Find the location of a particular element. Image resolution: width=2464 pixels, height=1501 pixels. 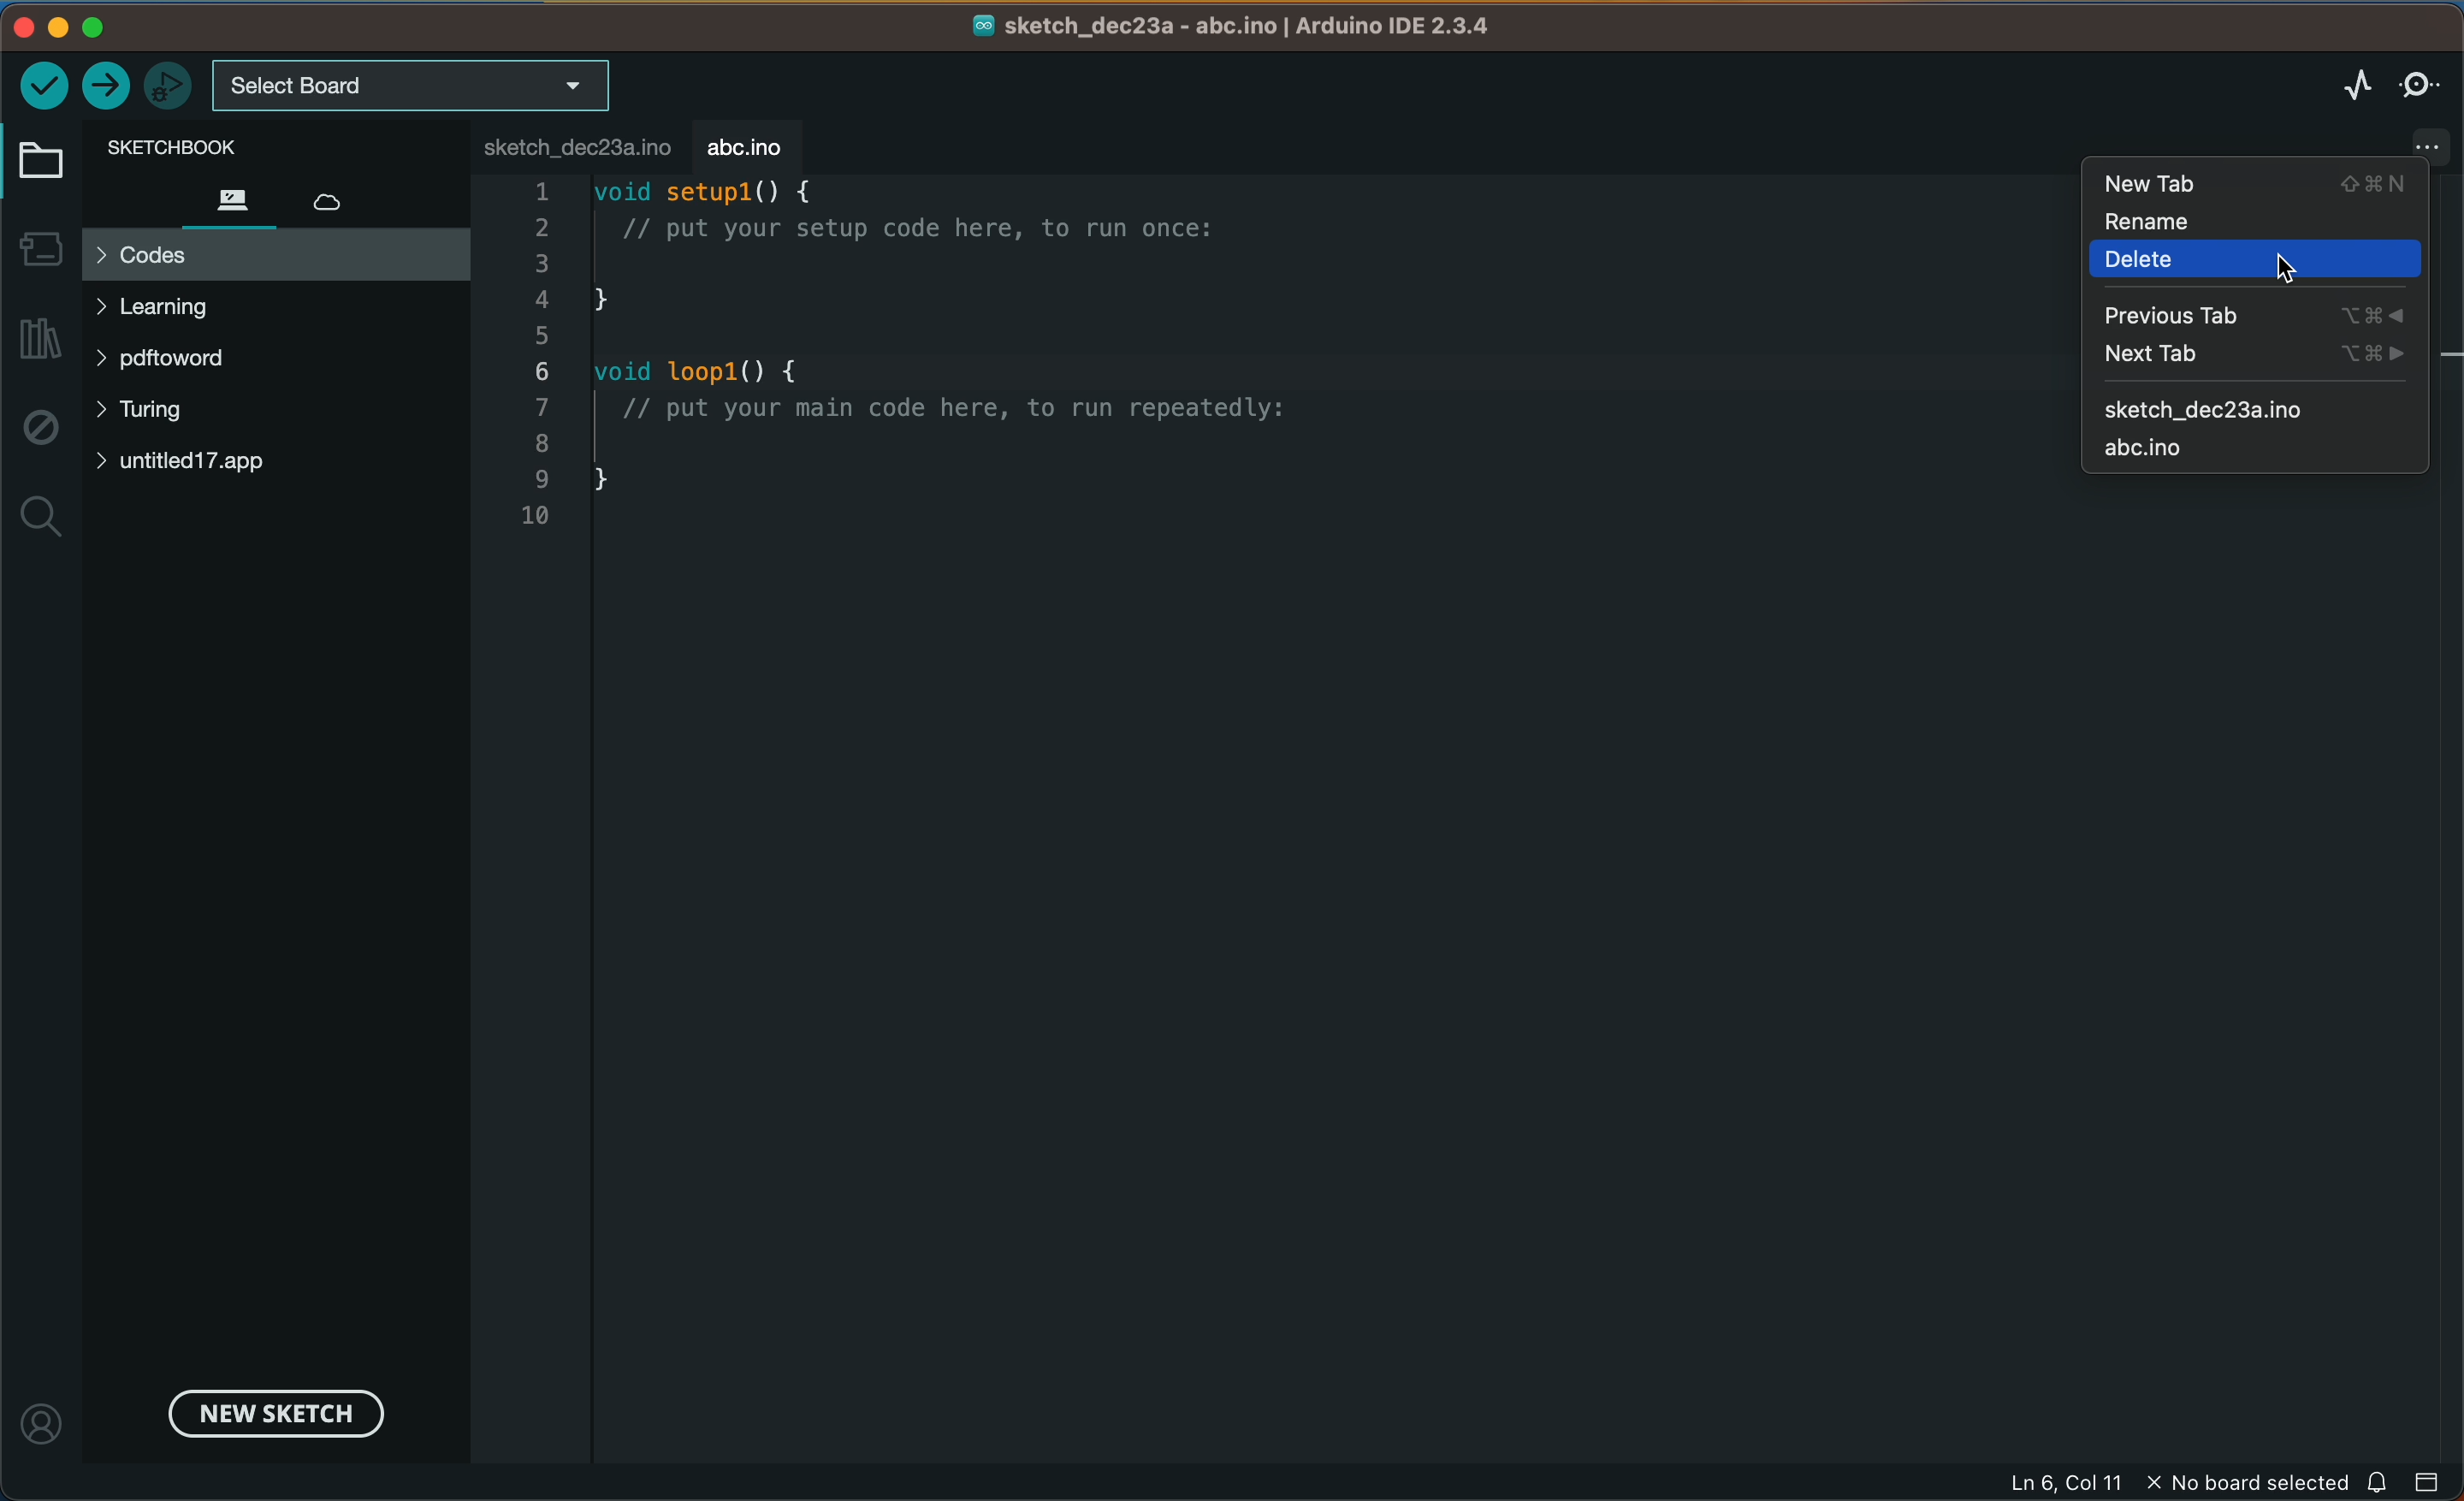

rename is located at coordinates (2257, 223).